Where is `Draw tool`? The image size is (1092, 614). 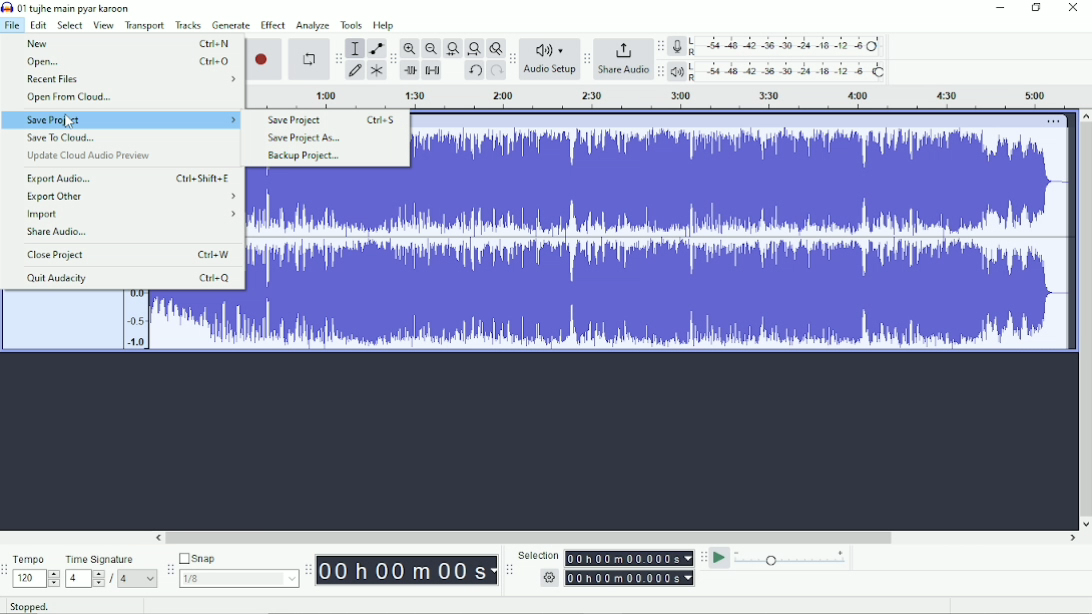 Draw tool is located at coordinates (357, 71).